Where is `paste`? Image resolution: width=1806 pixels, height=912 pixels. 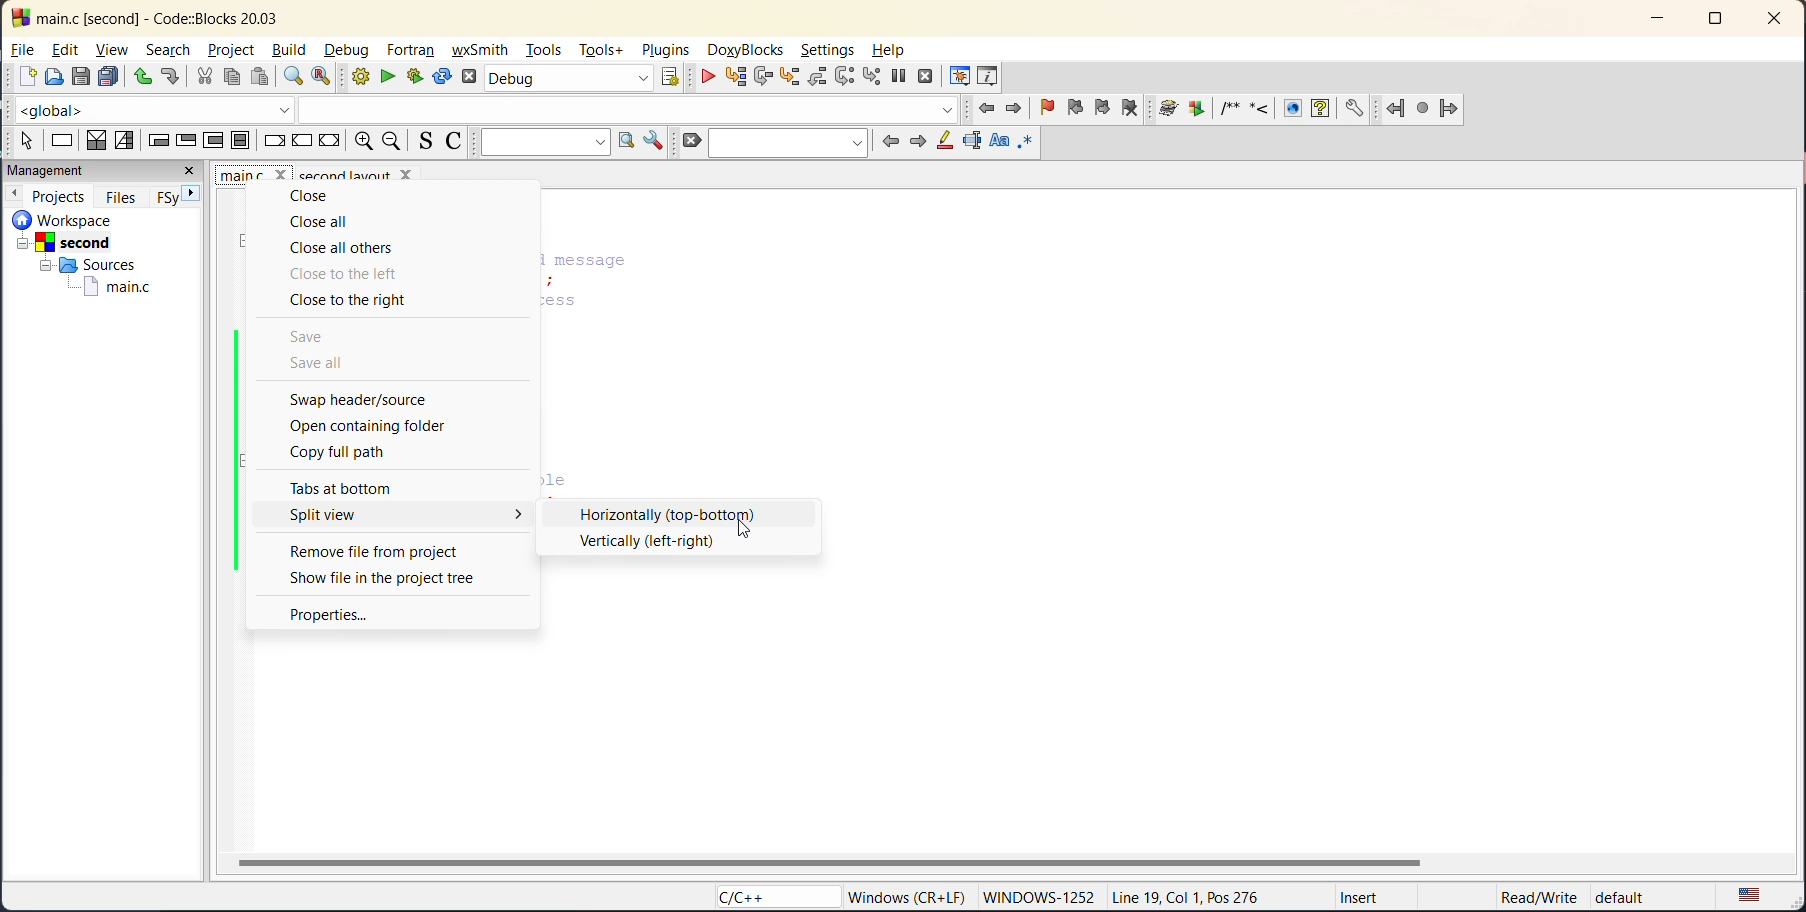 paste is located at coordinates (261, 78).